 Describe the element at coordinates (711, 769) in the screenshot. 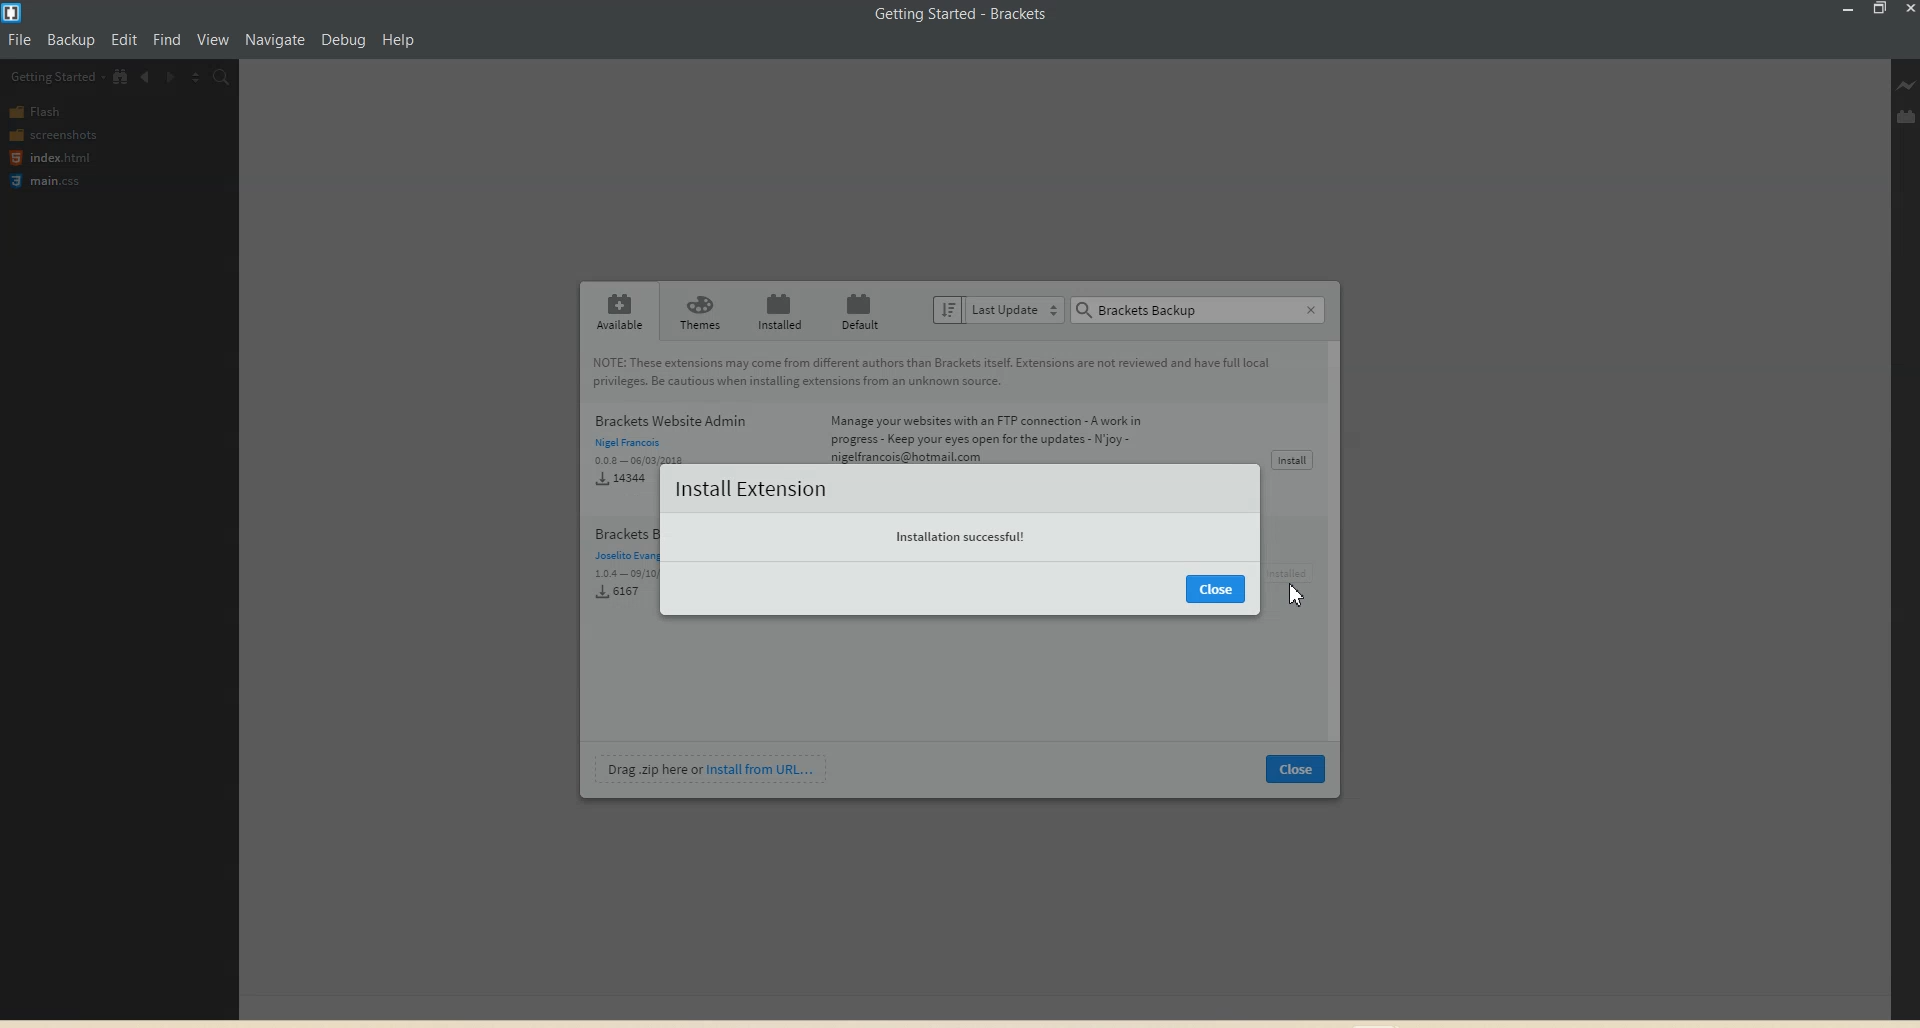

I see `Install from URL` at that location.